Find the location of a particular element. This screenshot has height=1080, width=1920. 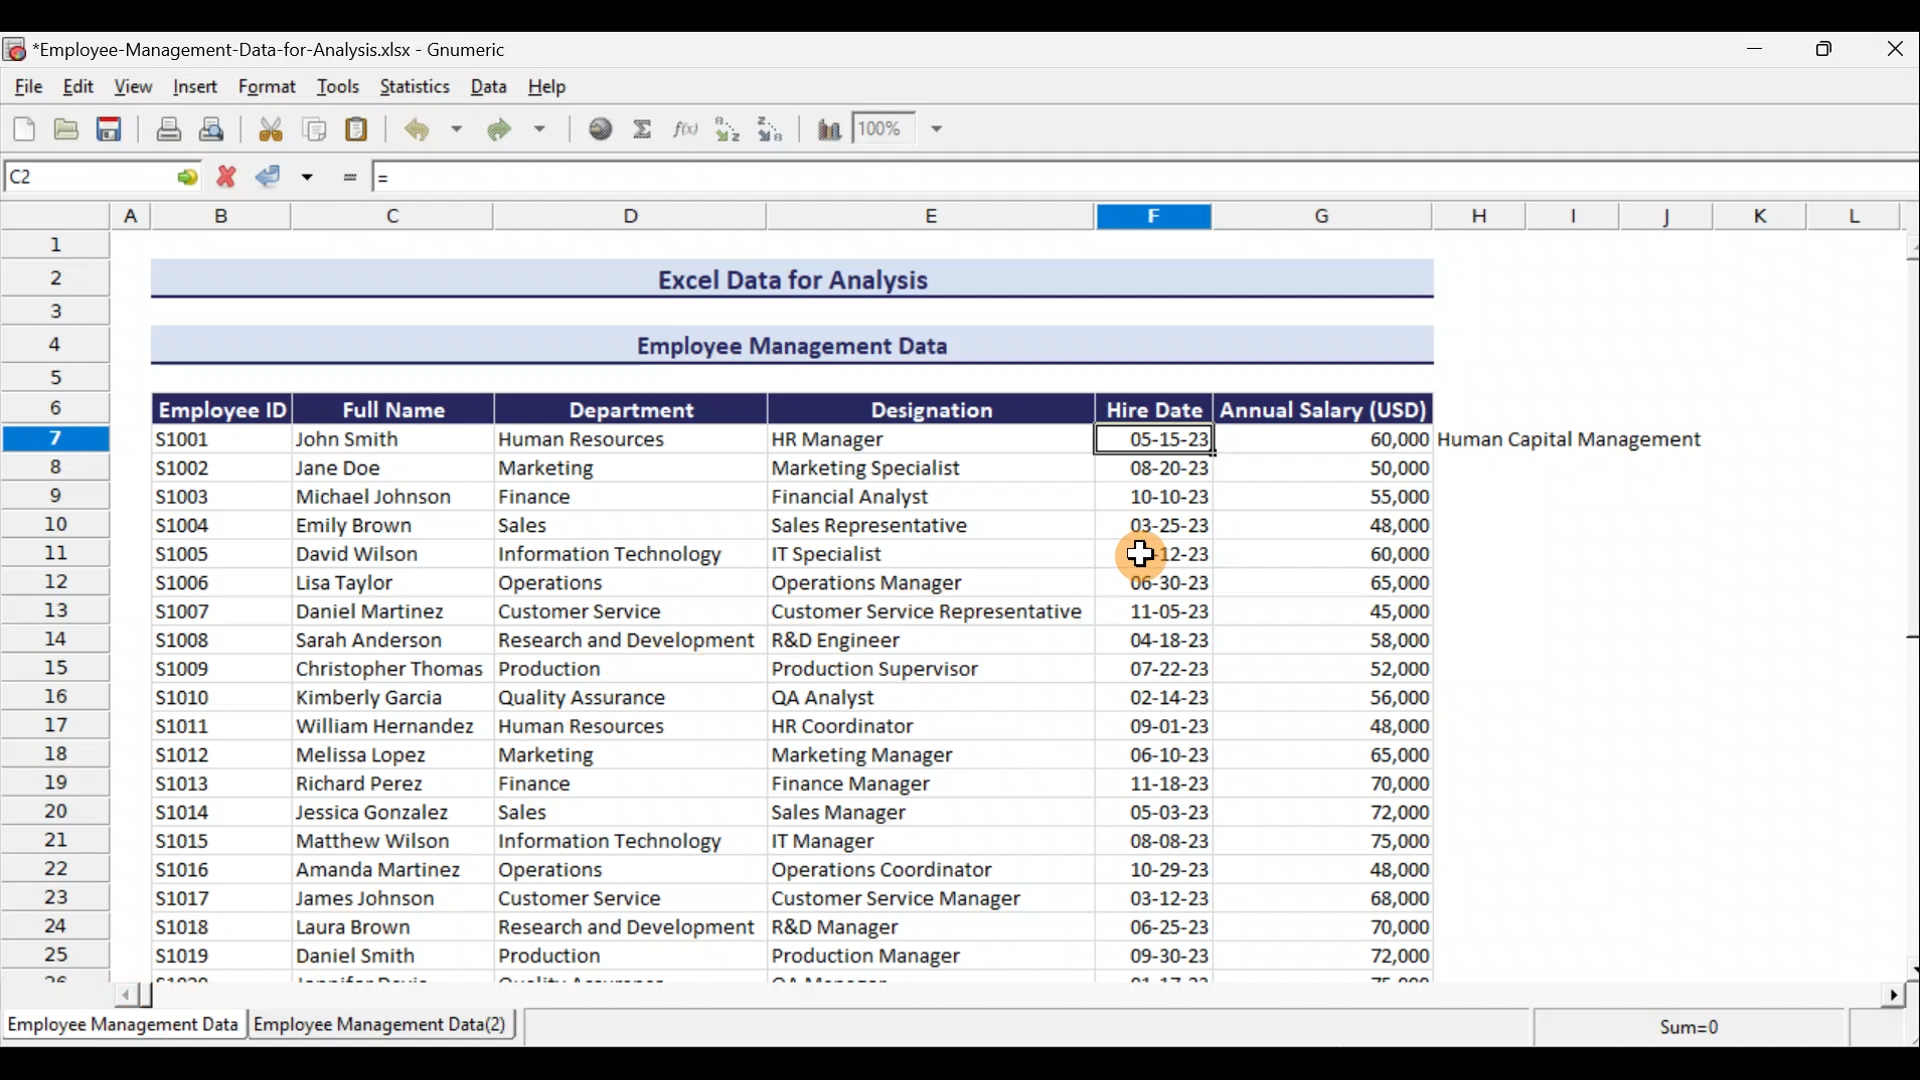

File is located at coordinates (23, 86).